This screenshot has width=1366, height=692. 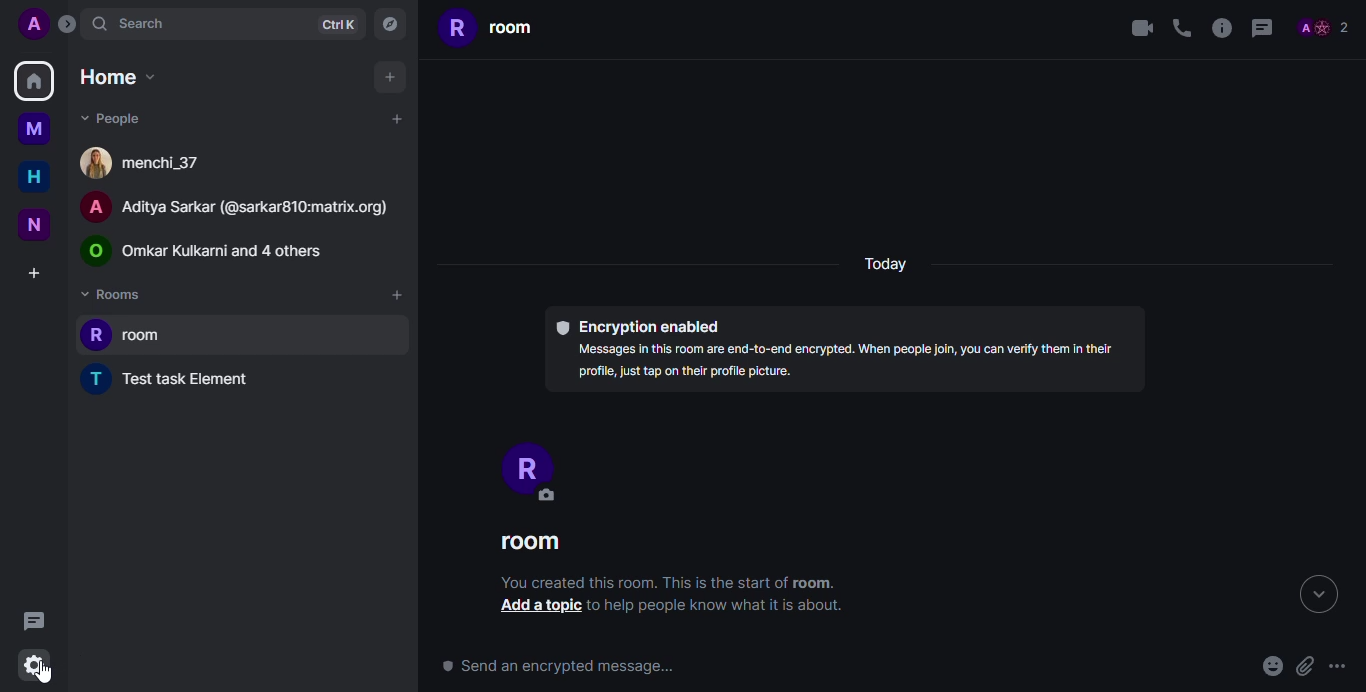 I want to click on emoji, so click(x=1271, y=666).